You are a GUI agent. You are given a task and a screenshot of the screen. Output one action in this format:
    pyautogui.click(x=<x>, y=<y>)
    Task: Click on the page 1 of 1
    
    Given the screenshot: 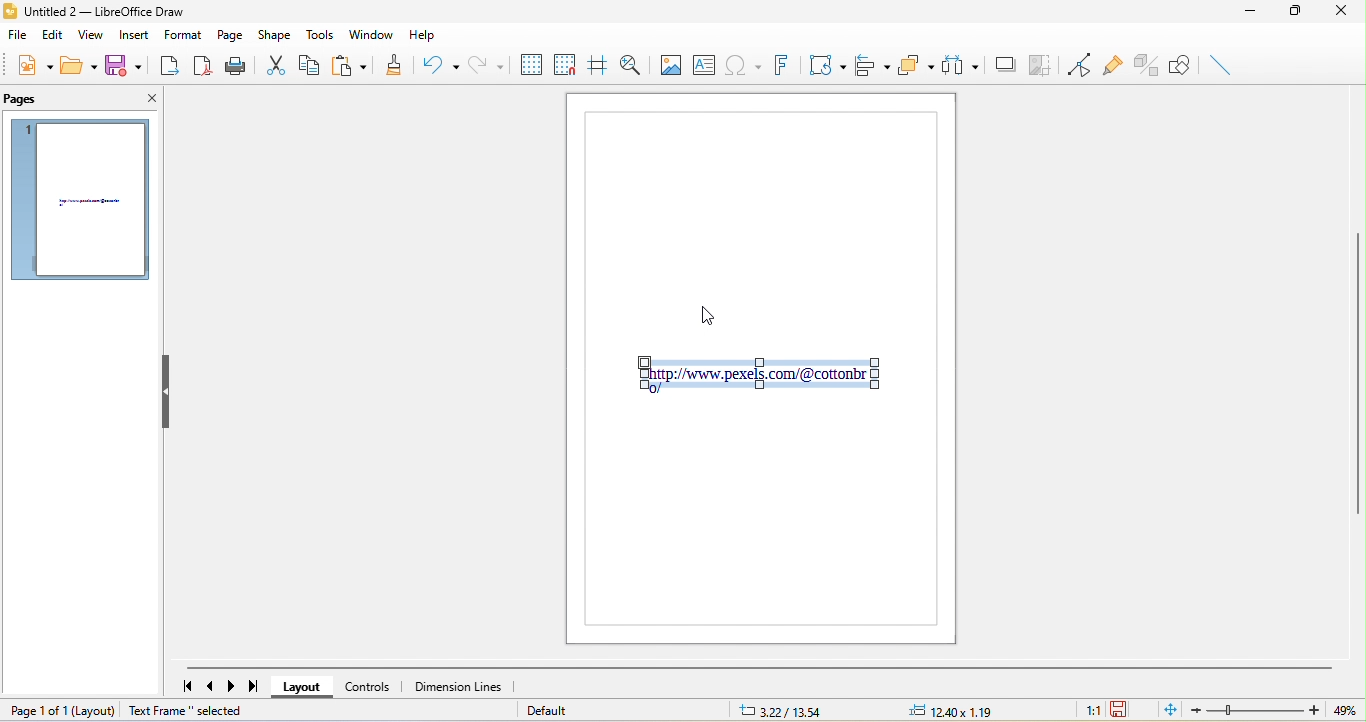 What is the action you would take?
    pyautogui.click(x=36, y=710)
    